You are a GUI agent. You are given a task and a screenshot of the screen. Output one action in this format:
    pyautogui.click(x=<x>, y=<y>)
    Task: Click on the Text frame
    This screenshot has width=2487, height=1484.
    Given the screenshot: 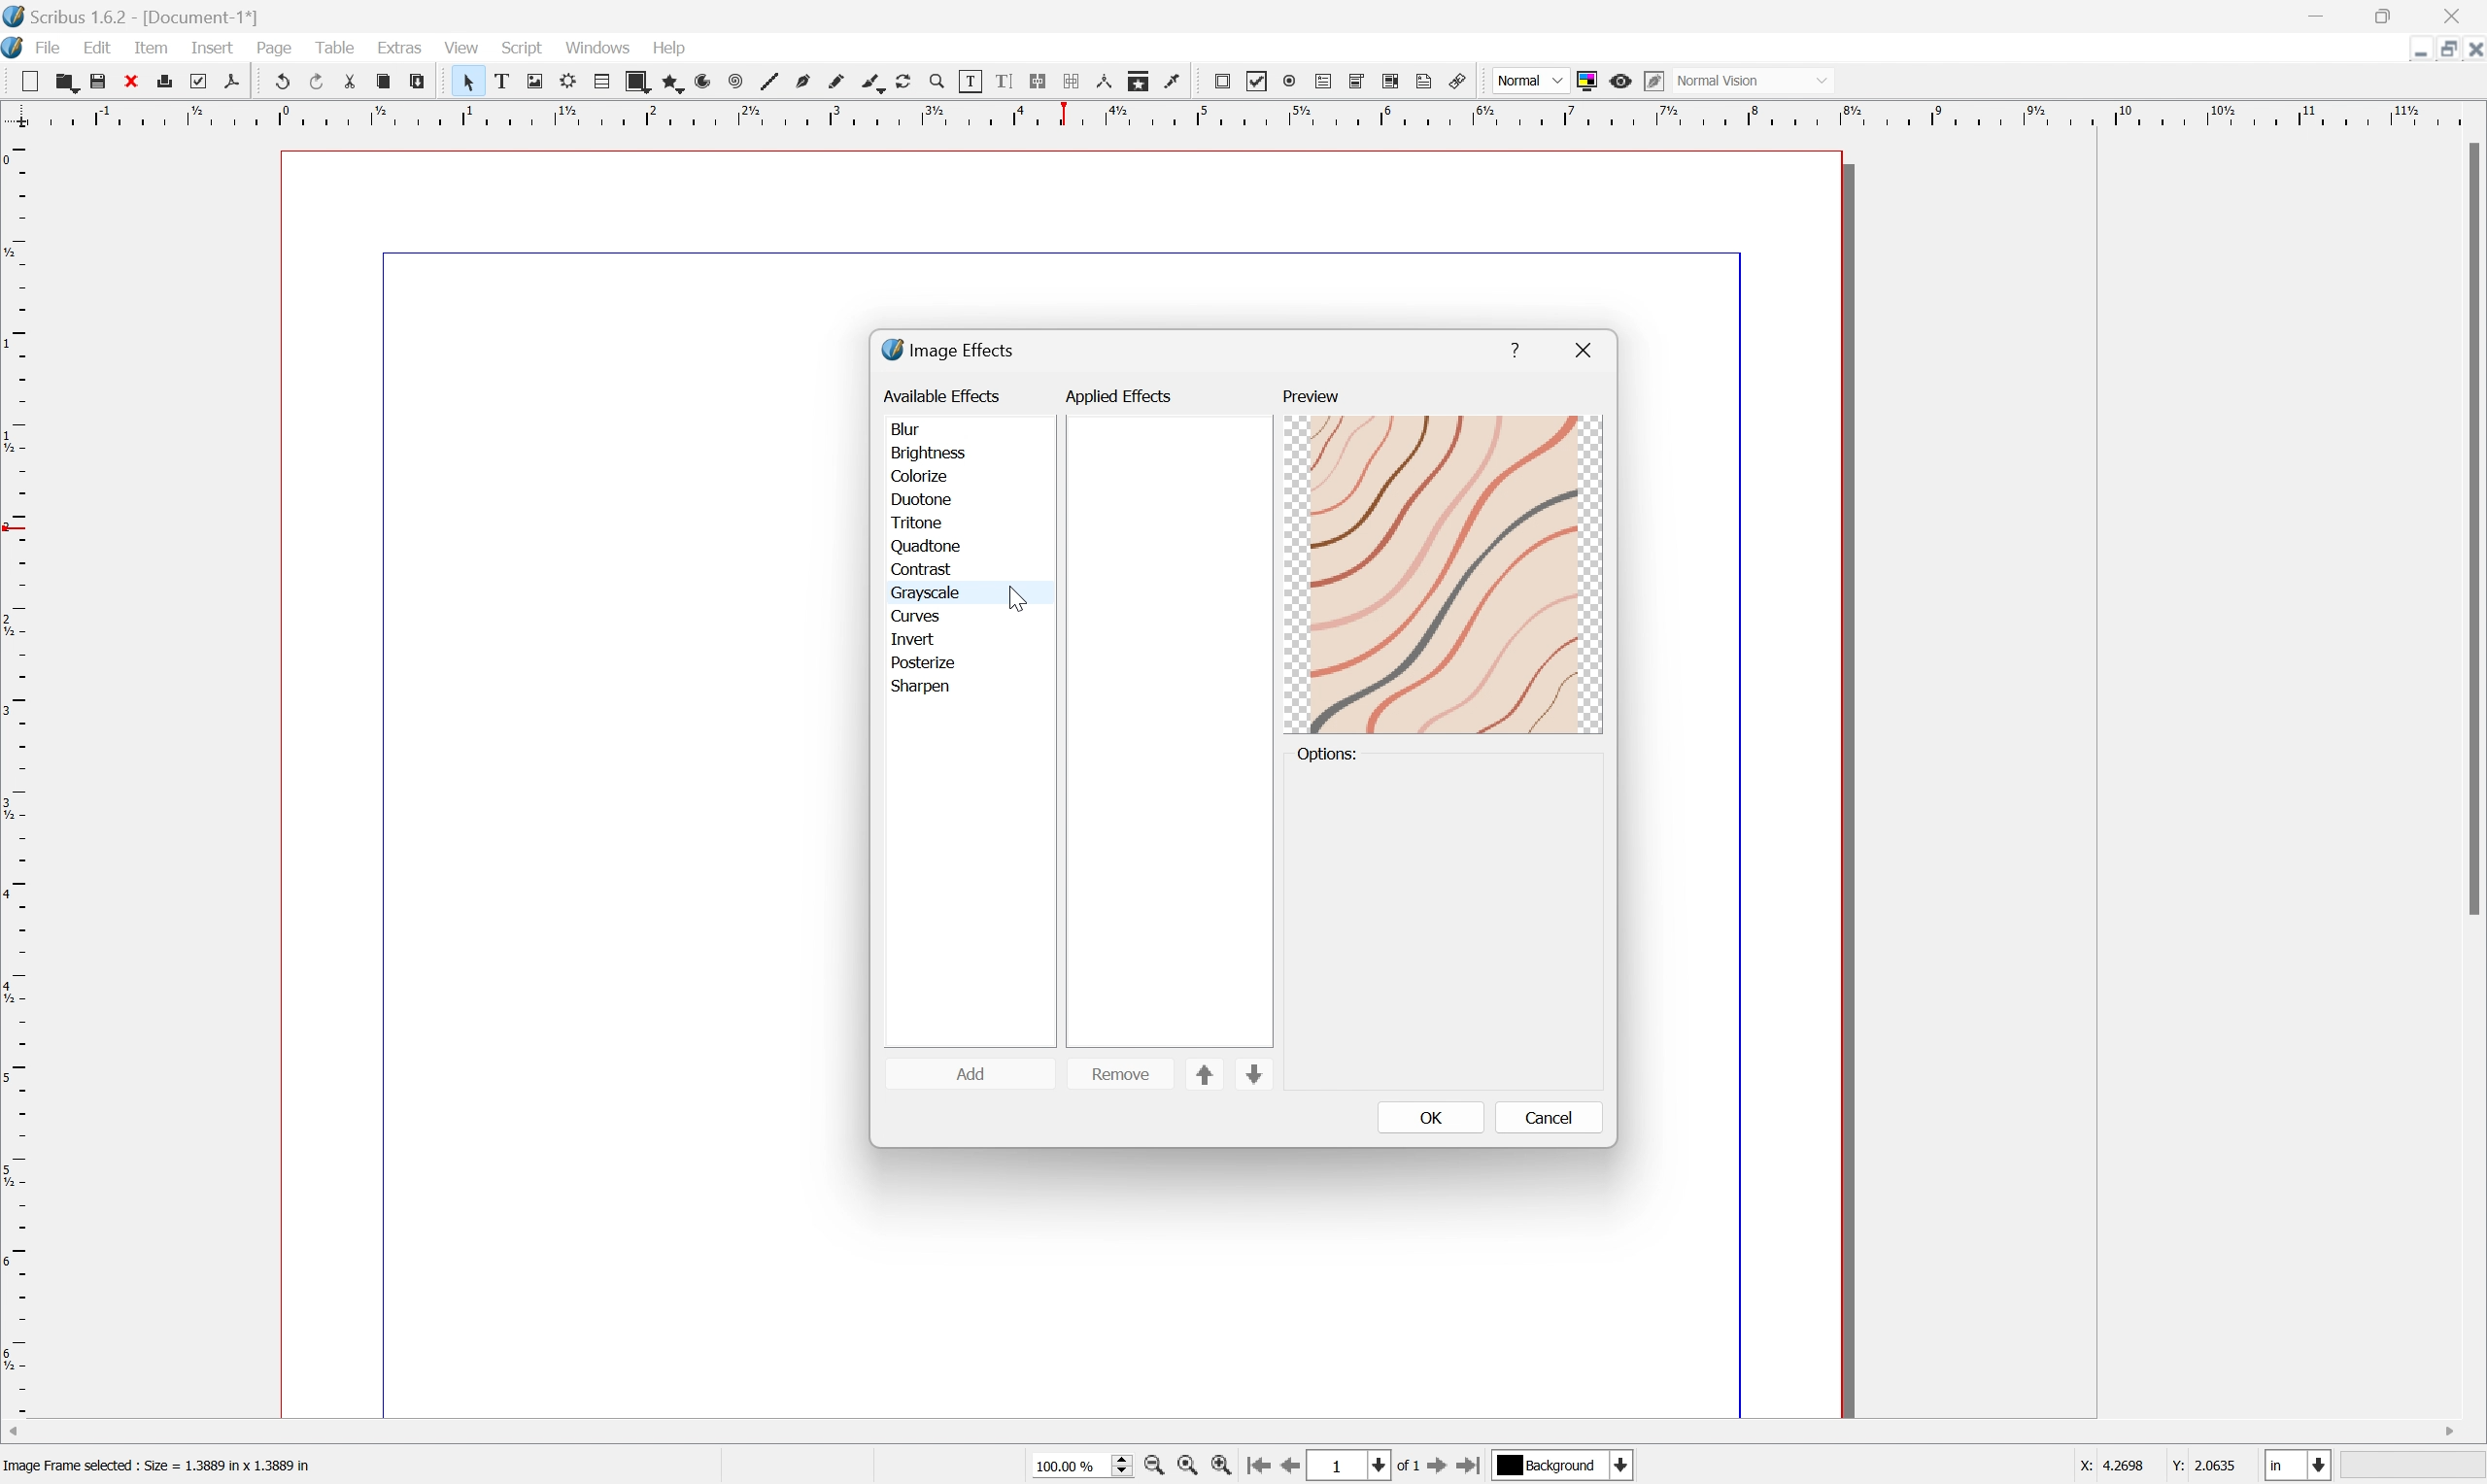 What is the action you would take?
    pyautogui.click(x=511, y=80)
    